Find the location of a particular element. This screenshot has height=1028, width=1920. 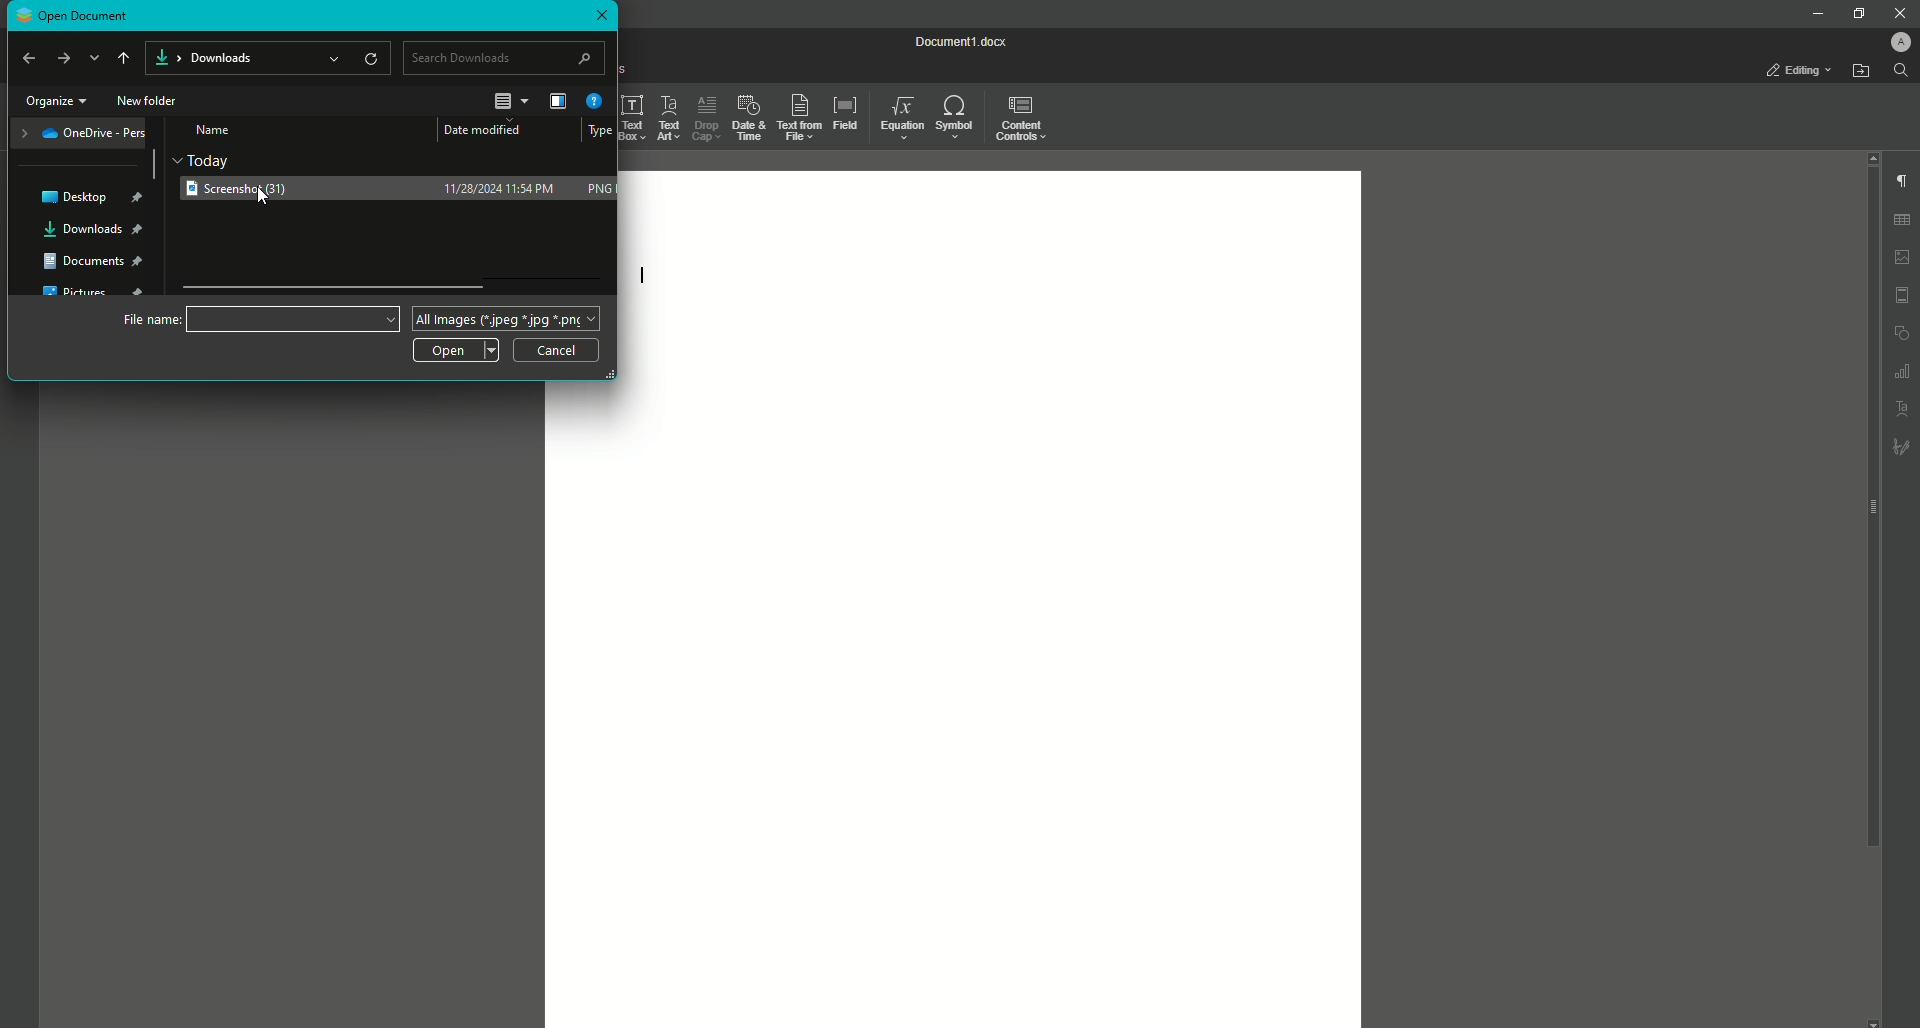

Date is located at coordinates (504, 188).